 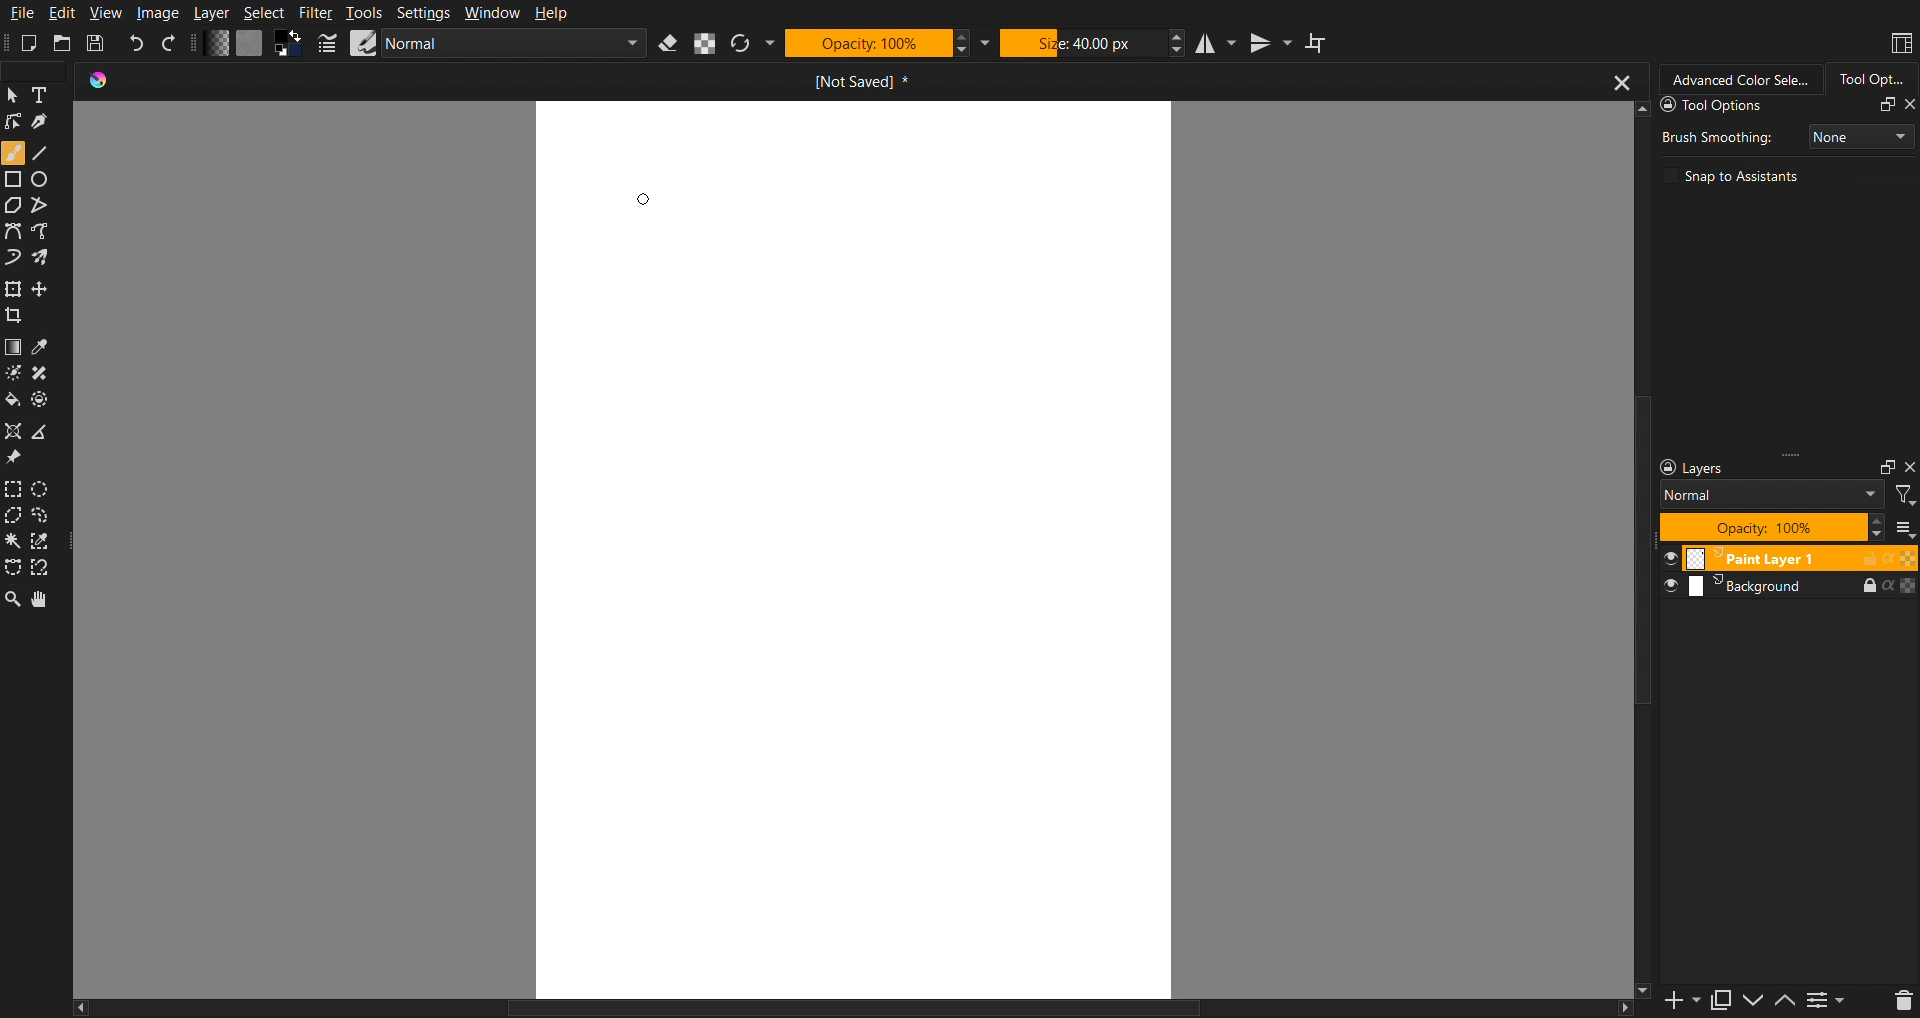 I want to click on Custom Shape Marquee Tool, so click(x=49, y=518).